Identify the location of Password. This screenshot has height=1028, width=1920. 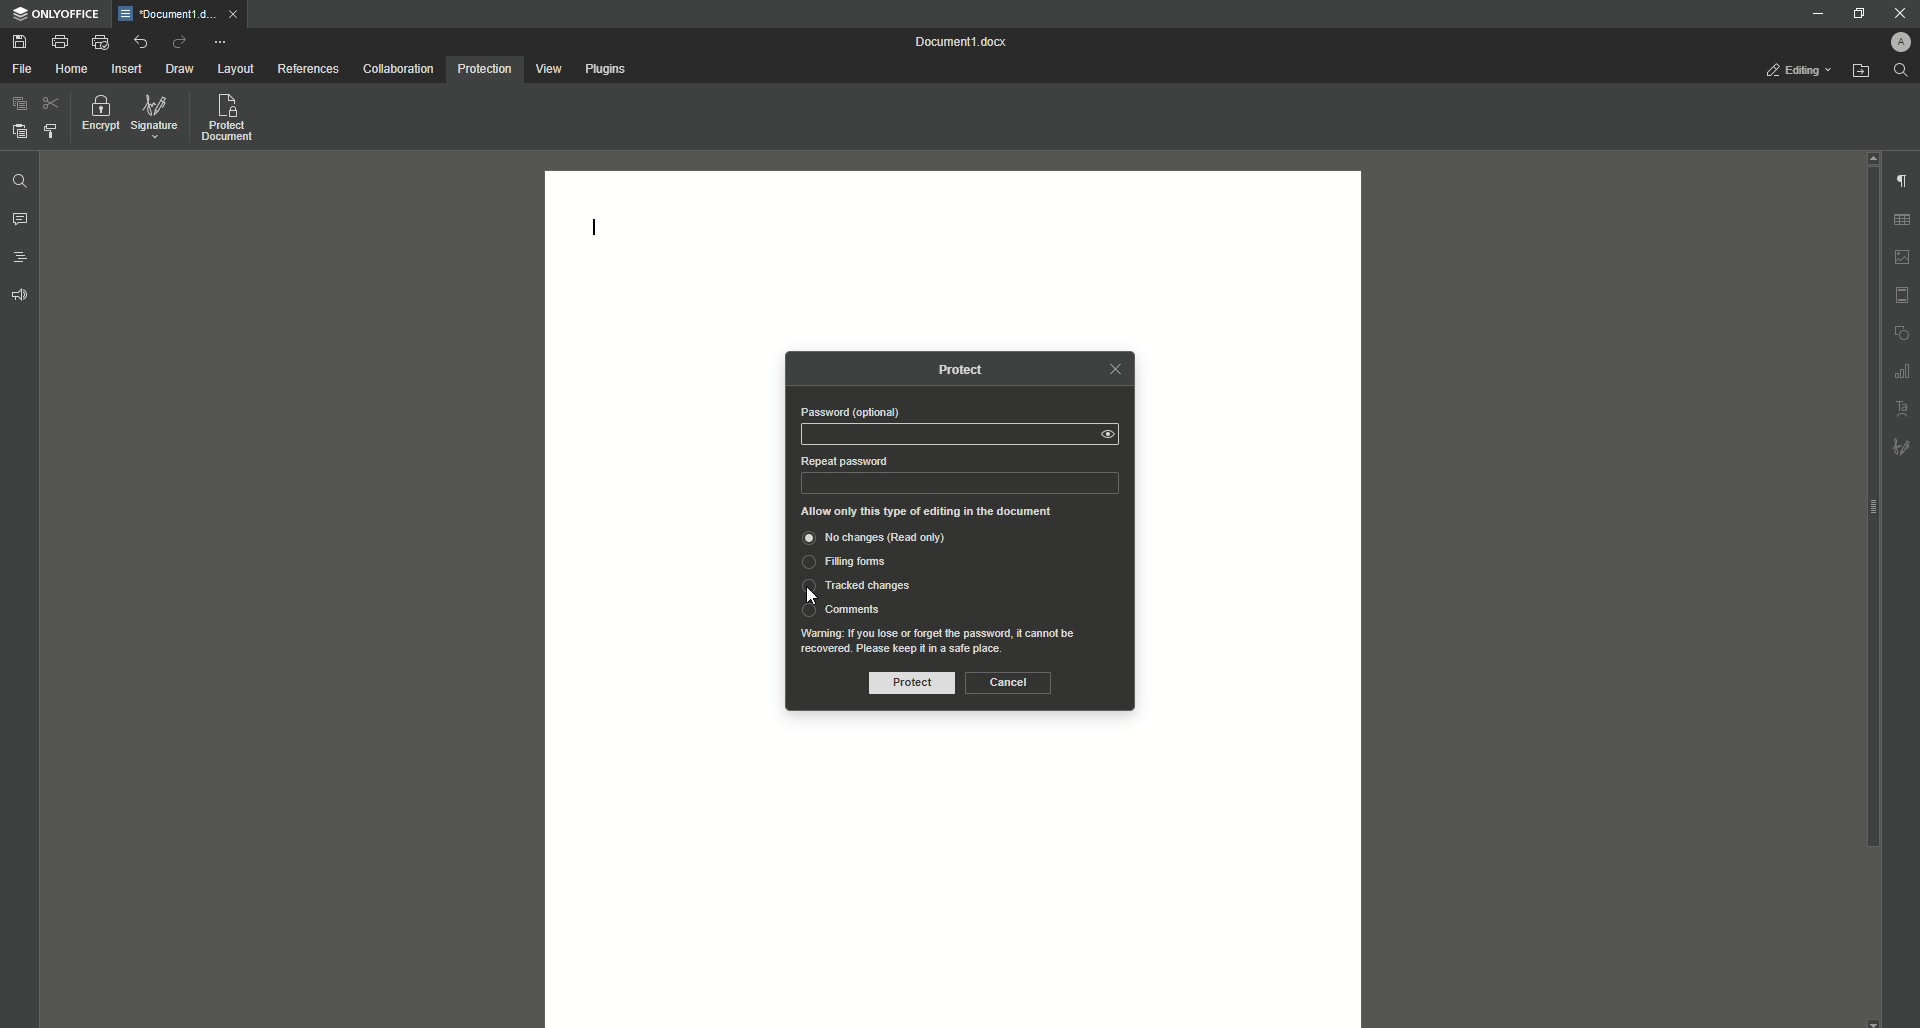
(943, 435).